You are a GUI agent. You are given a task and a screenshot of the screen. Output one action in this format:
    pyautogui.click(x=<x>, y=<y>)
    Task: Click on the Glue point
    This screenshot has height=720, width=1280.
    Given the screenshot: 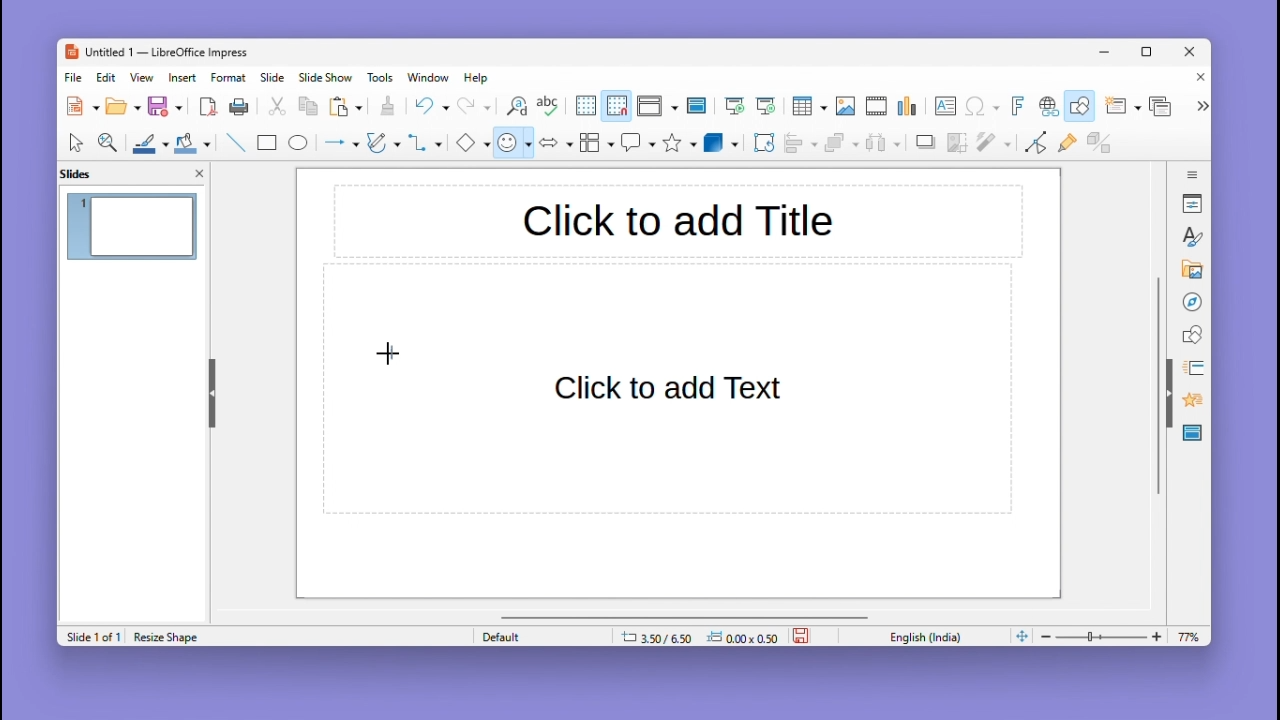 What is the action you would take?
    pyautogui.click(x=1071, y=145)
    